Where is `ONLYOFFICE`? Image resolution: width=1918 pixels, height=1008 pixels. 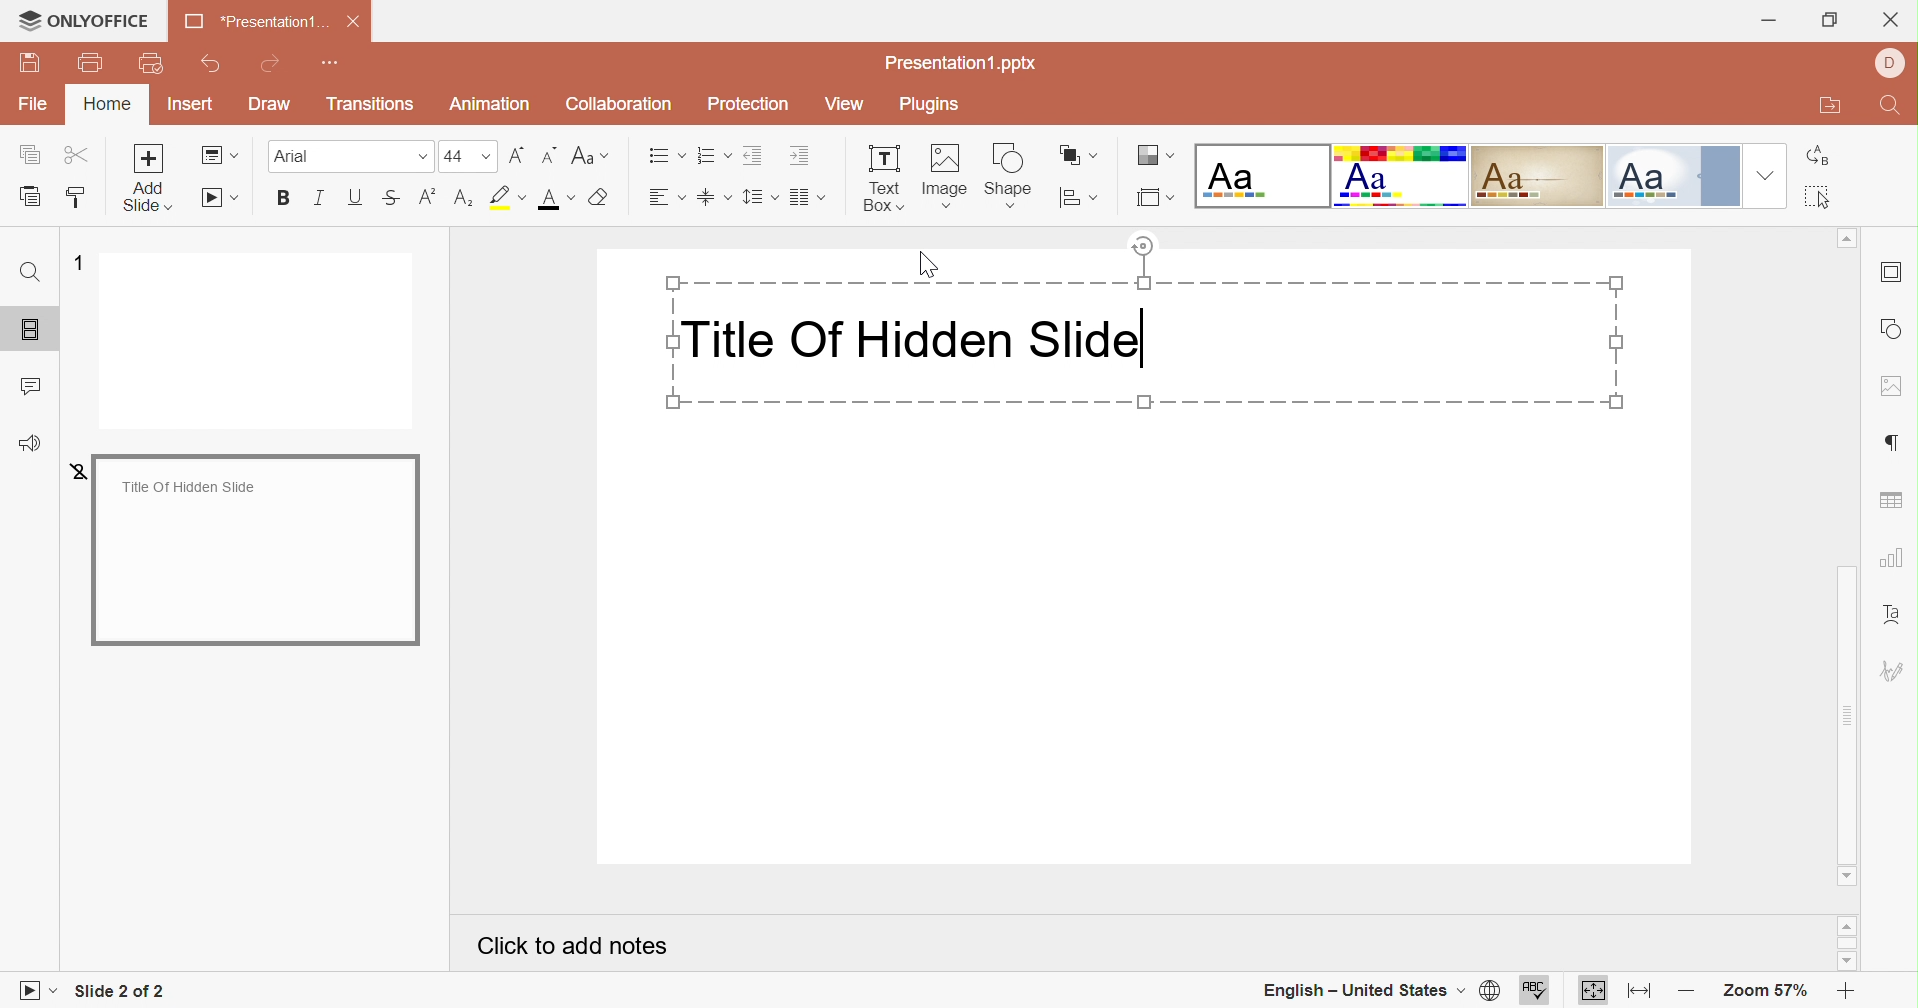 ONLYOFFICE is located at coordinates (84, 20).